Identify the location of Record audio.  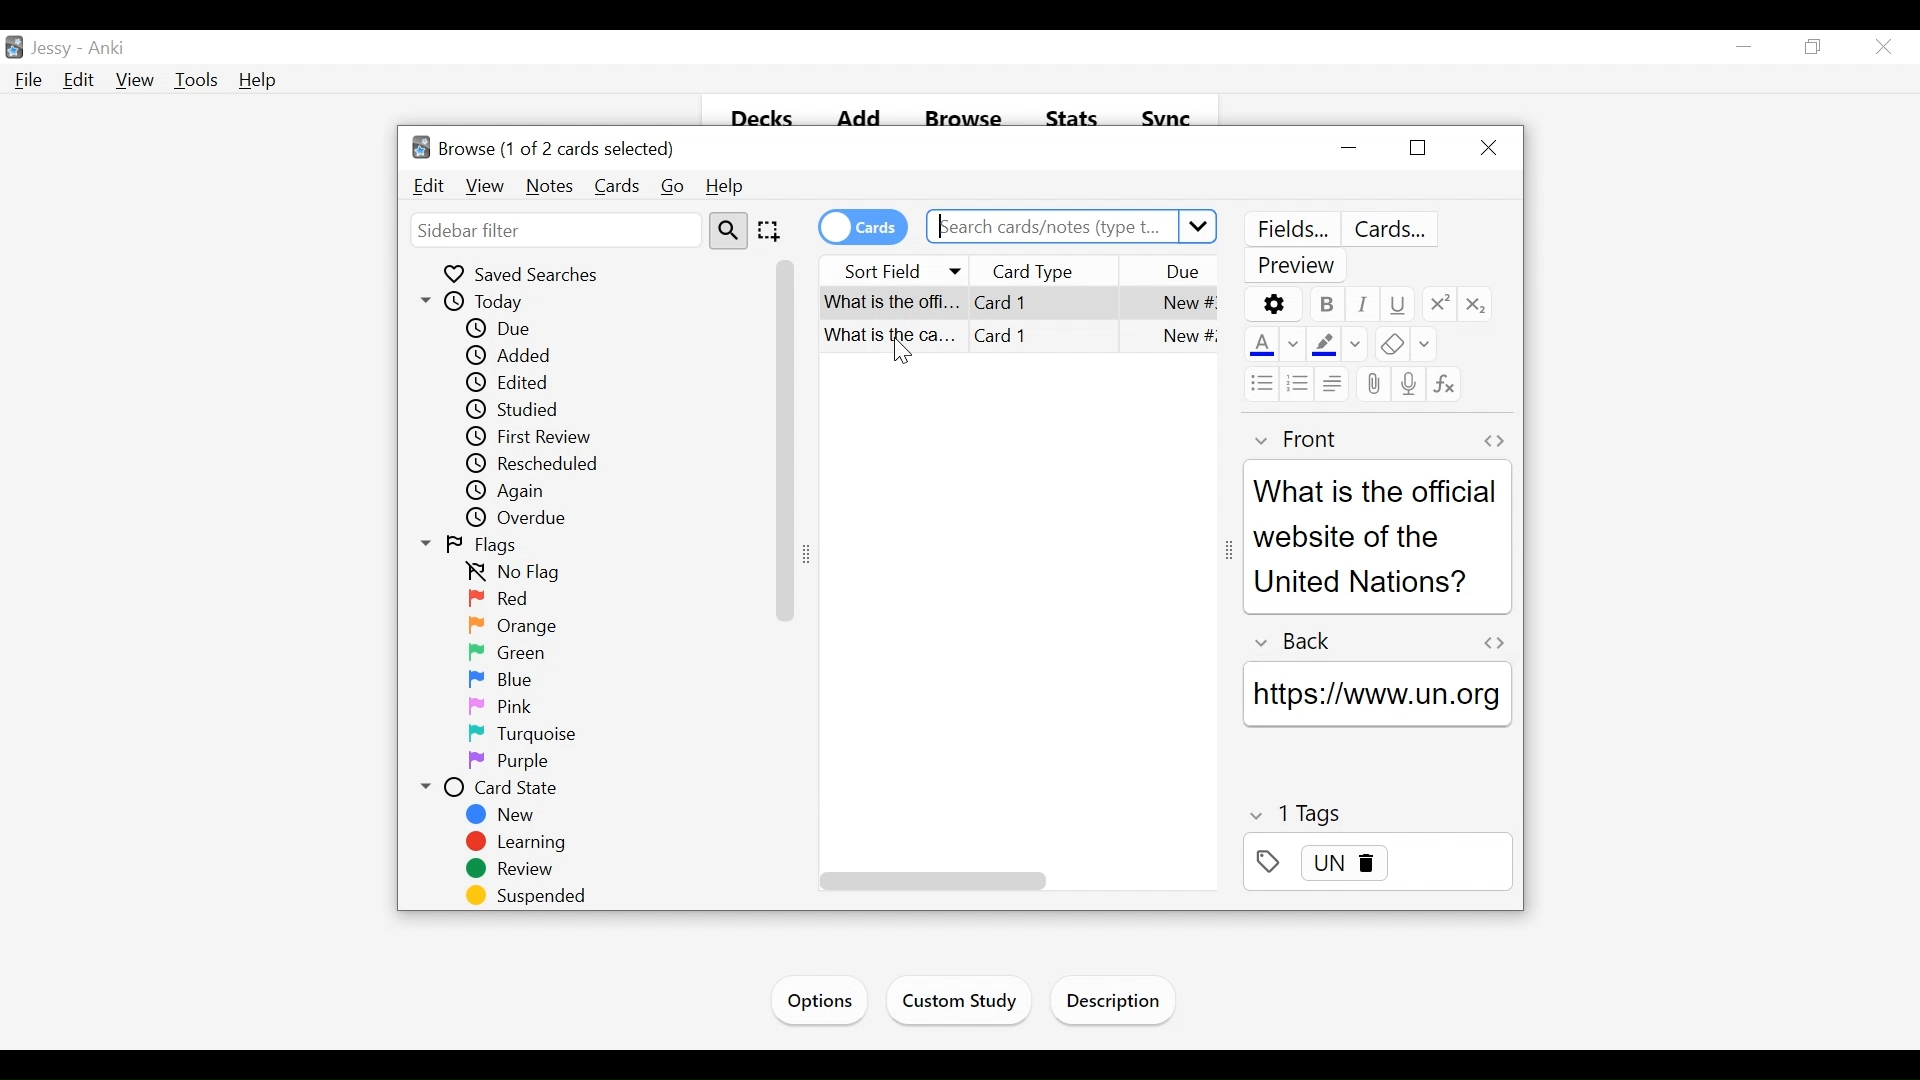
(1407, 382).